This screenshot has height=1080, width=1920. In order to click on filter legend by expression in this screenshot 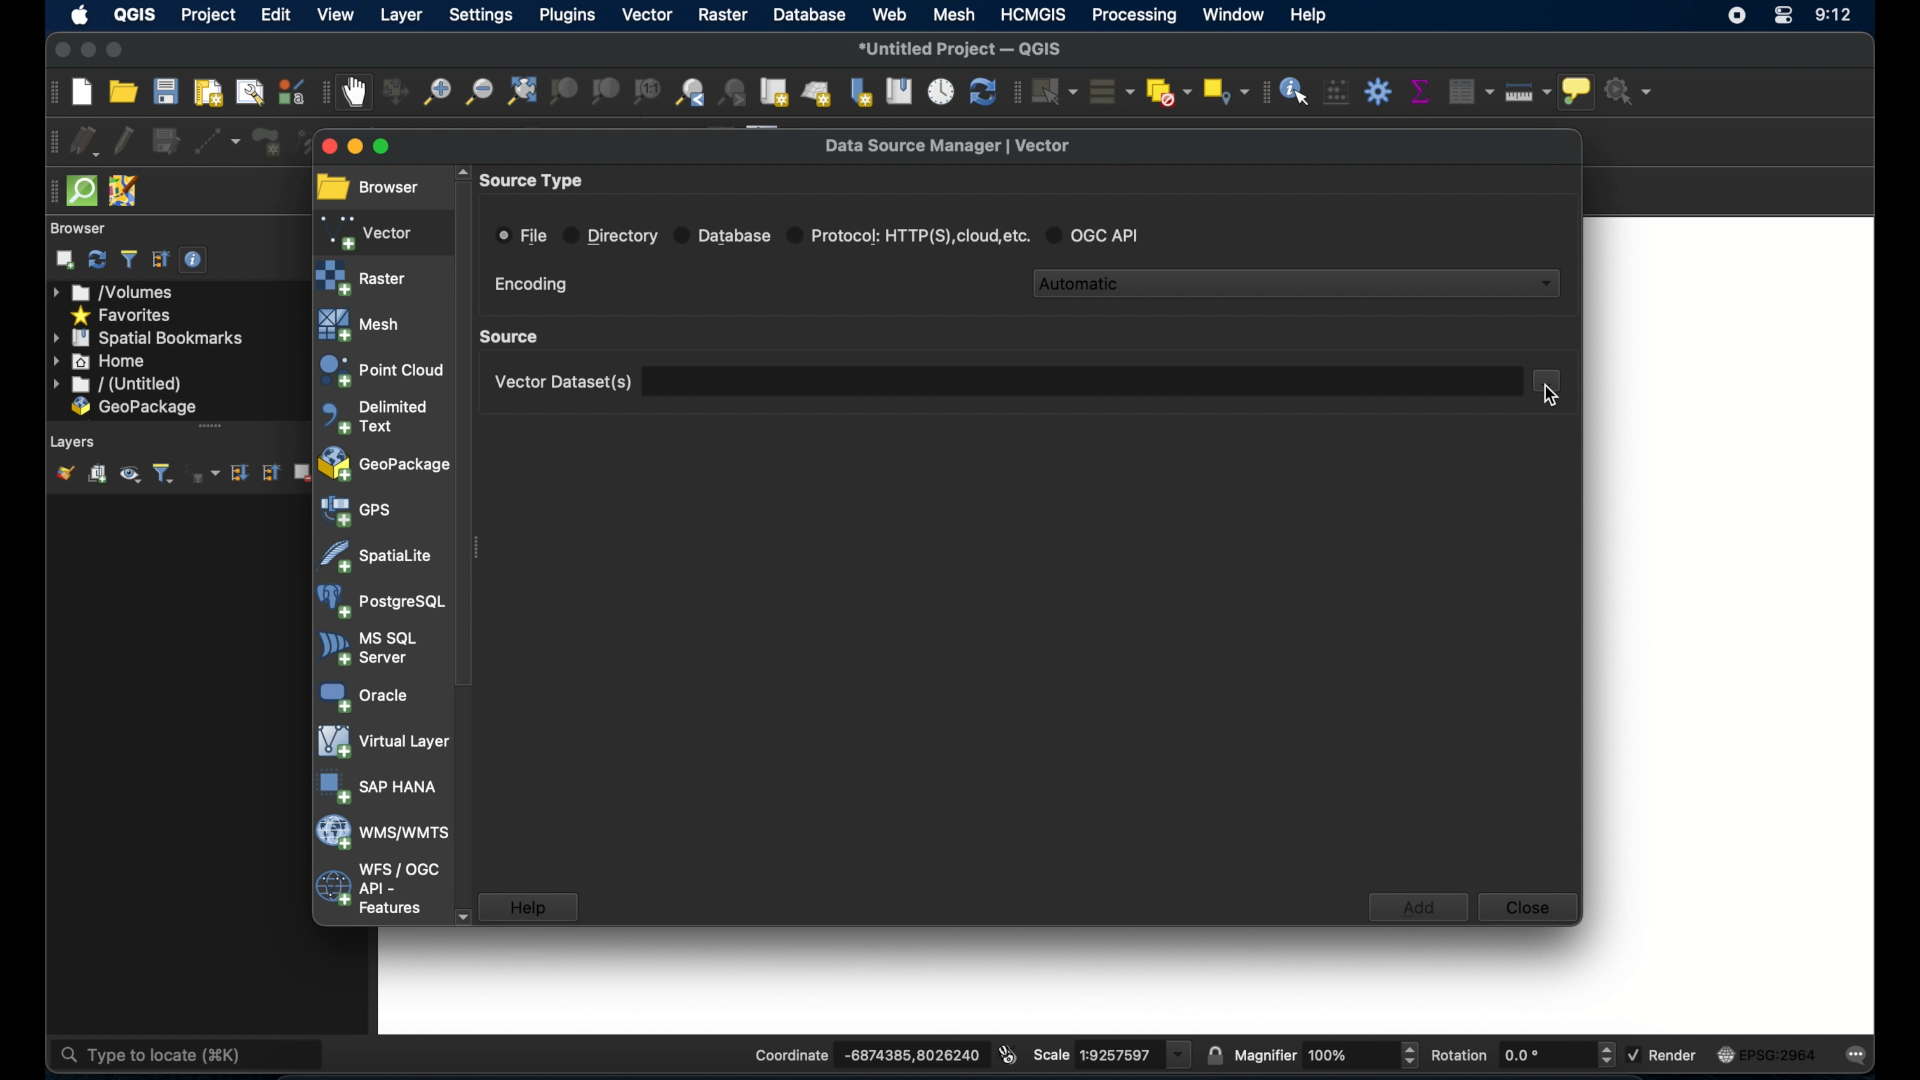, I will do `click(208, 476)`.